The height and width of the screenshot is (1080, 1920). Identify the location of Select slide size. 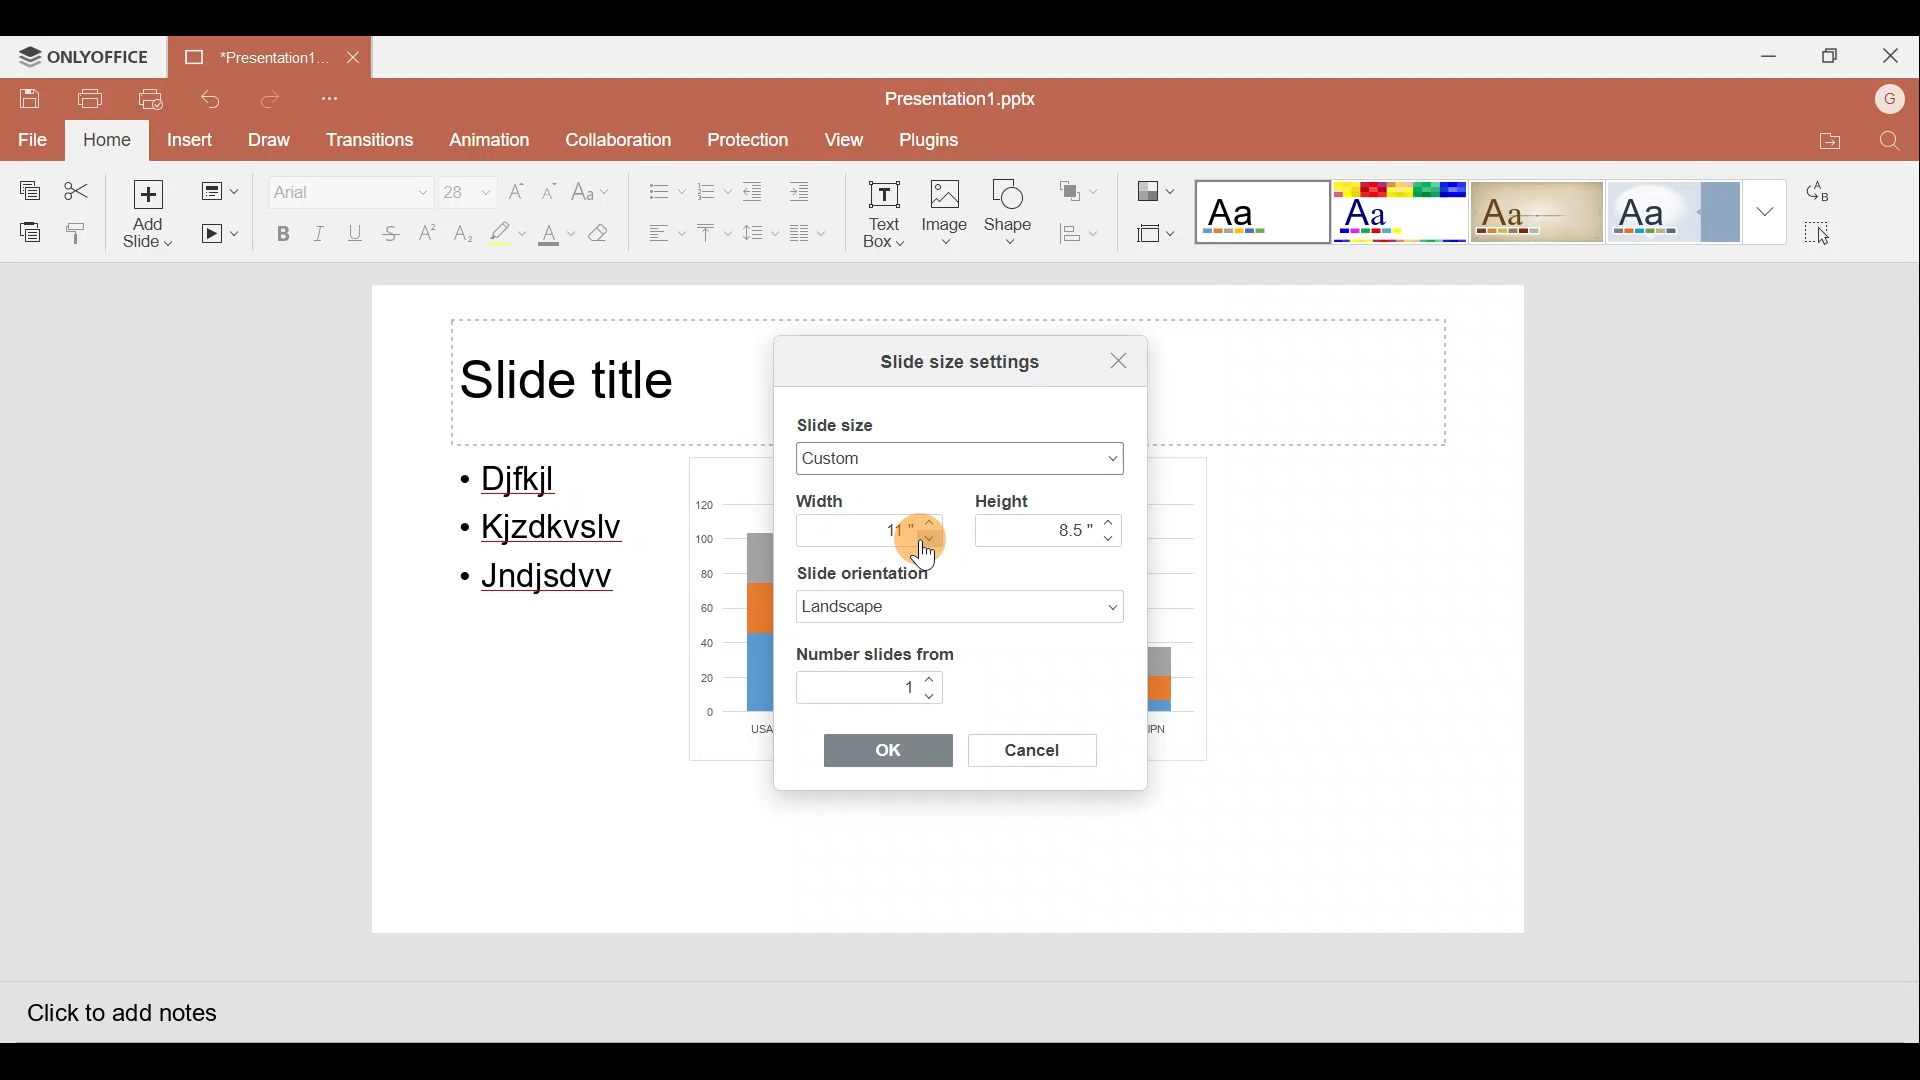
(1152, 235).